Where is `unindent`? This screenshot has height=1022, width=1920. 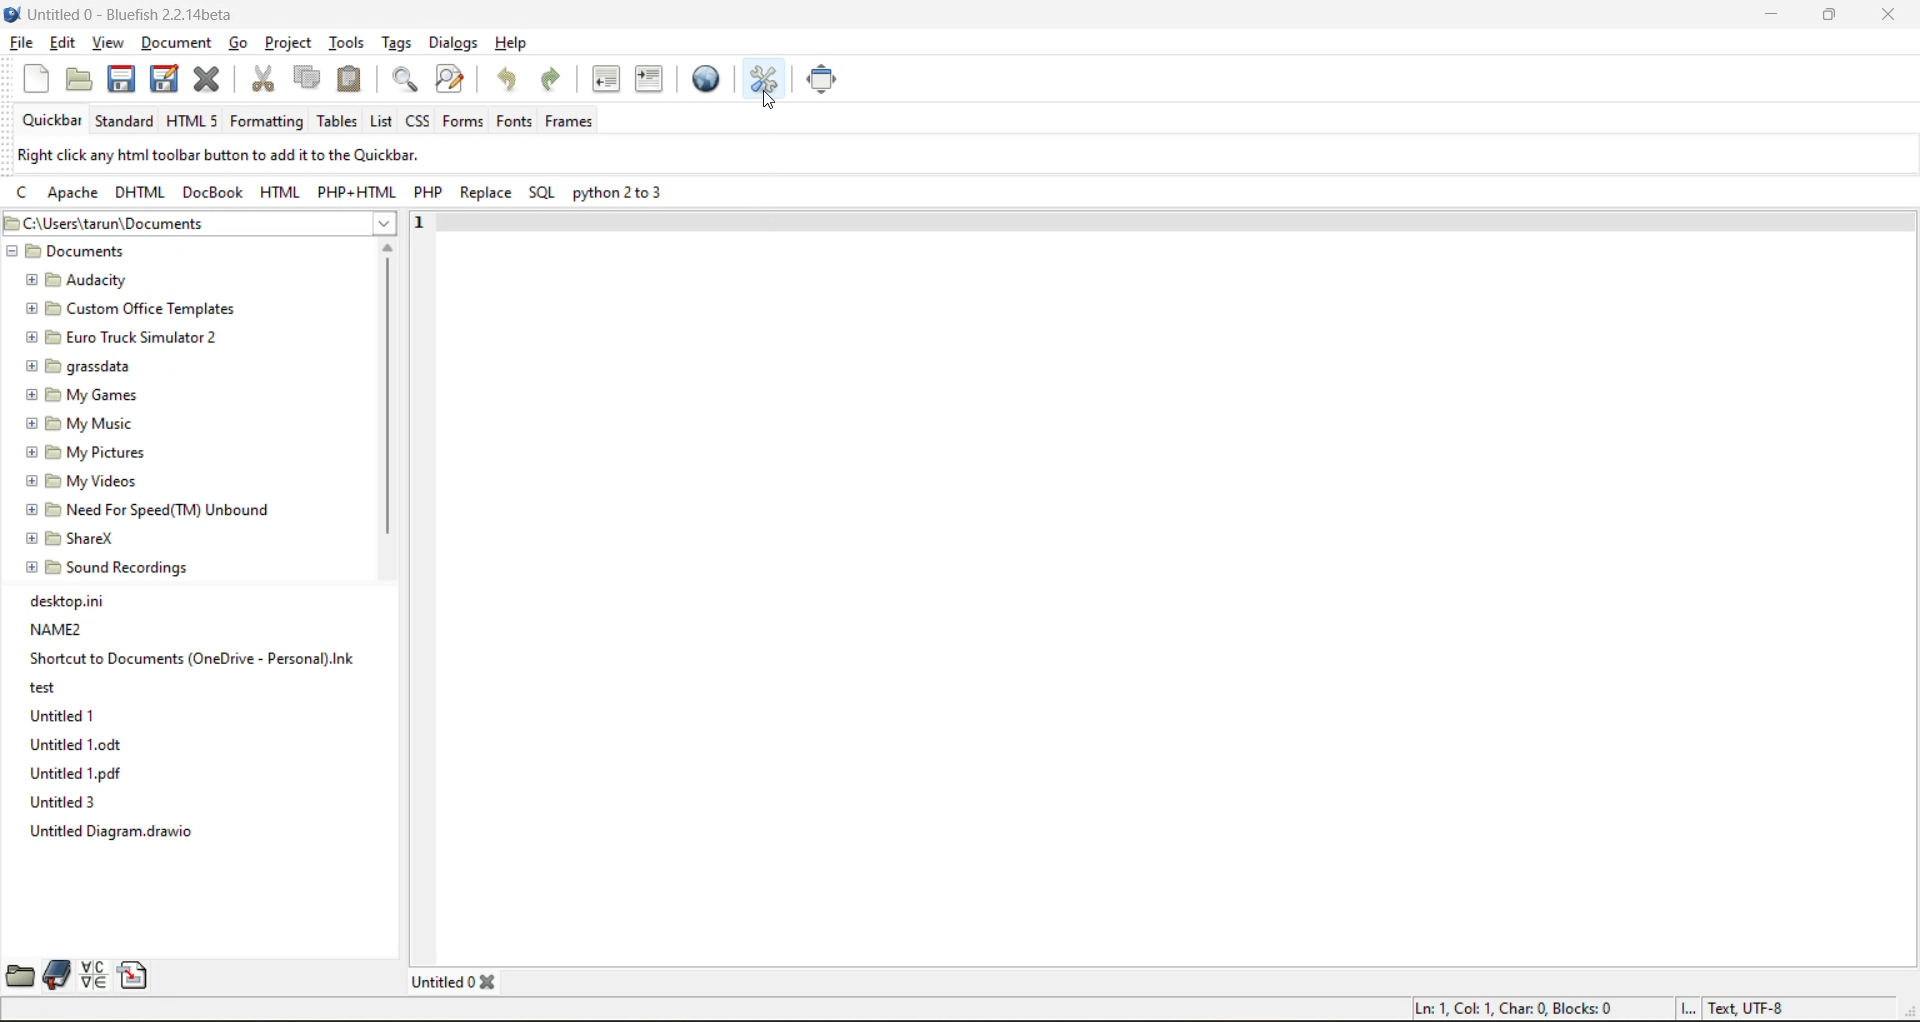
unindent is located at coordinates (606, 80).